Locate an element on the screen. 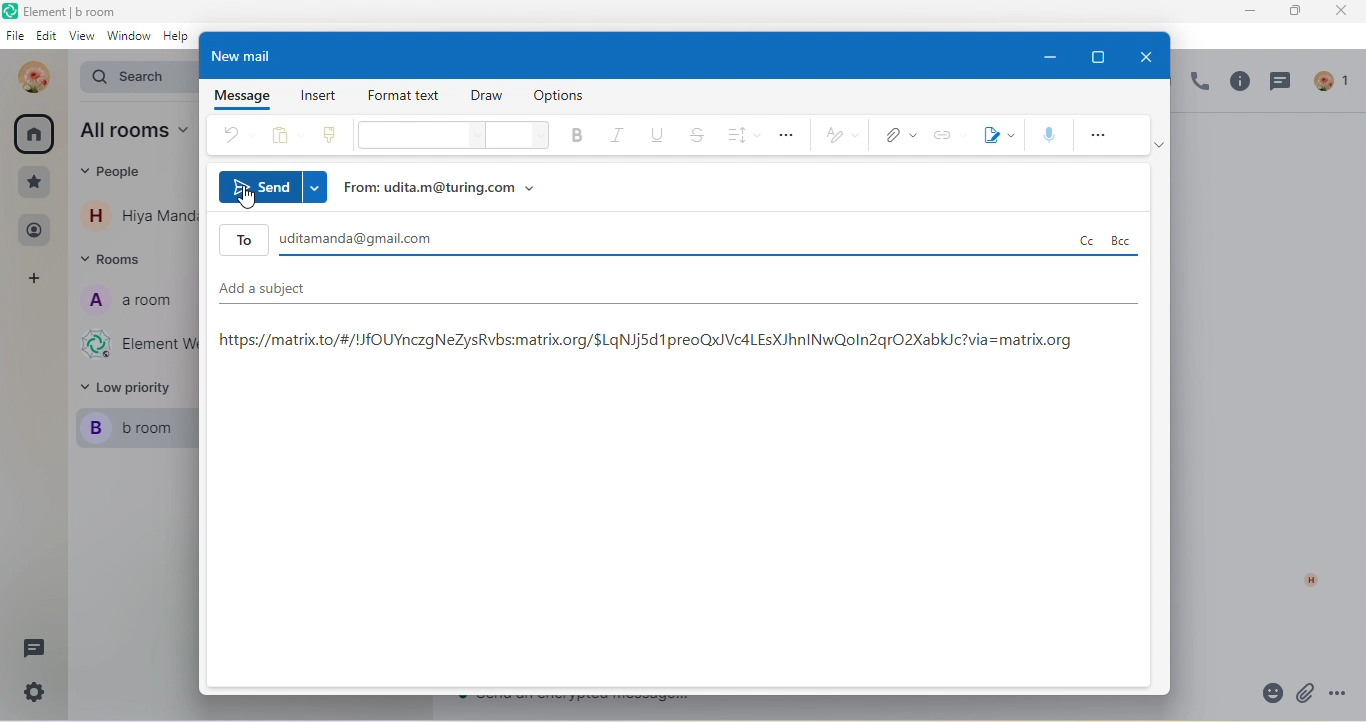 The image size is (1366, 722). paste is located at coordinates (282, 138).